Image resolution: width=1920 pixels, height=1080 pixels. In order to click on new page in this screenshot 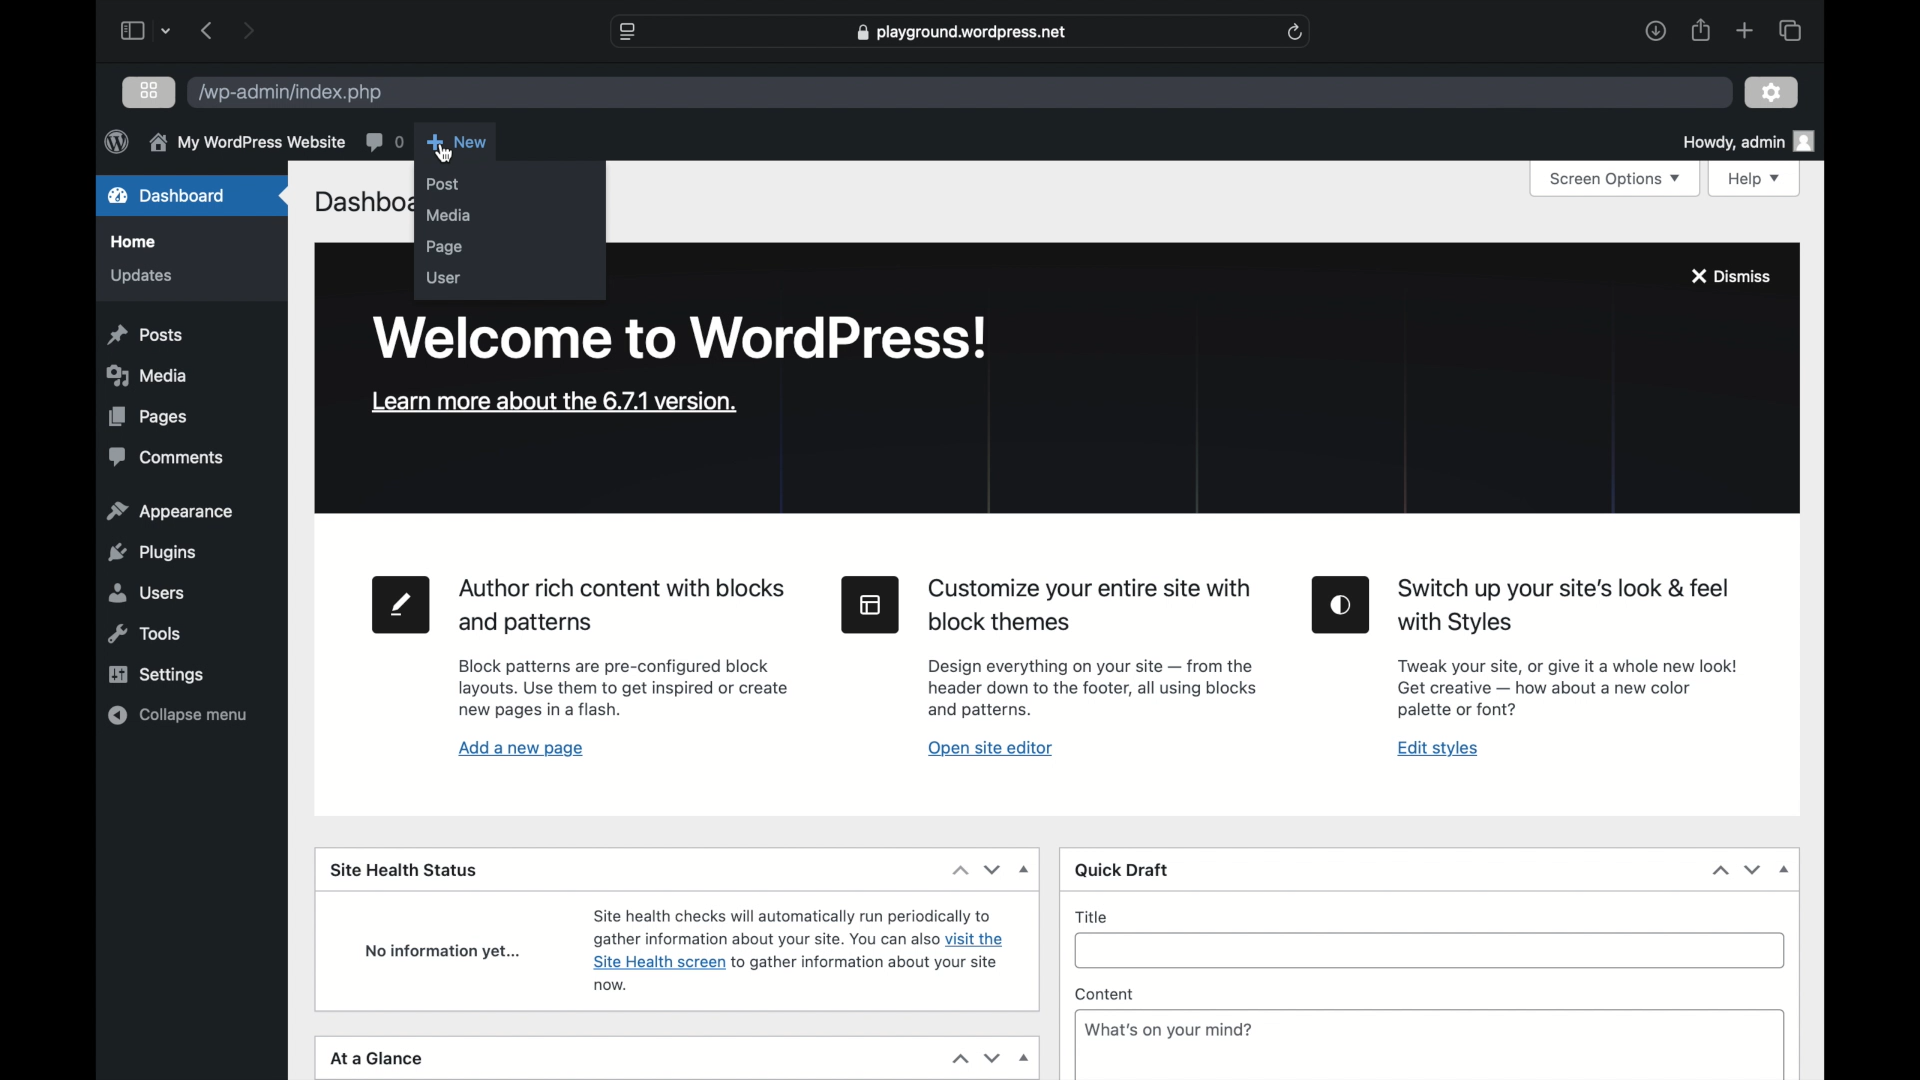, I will do `click(401, 606)`.